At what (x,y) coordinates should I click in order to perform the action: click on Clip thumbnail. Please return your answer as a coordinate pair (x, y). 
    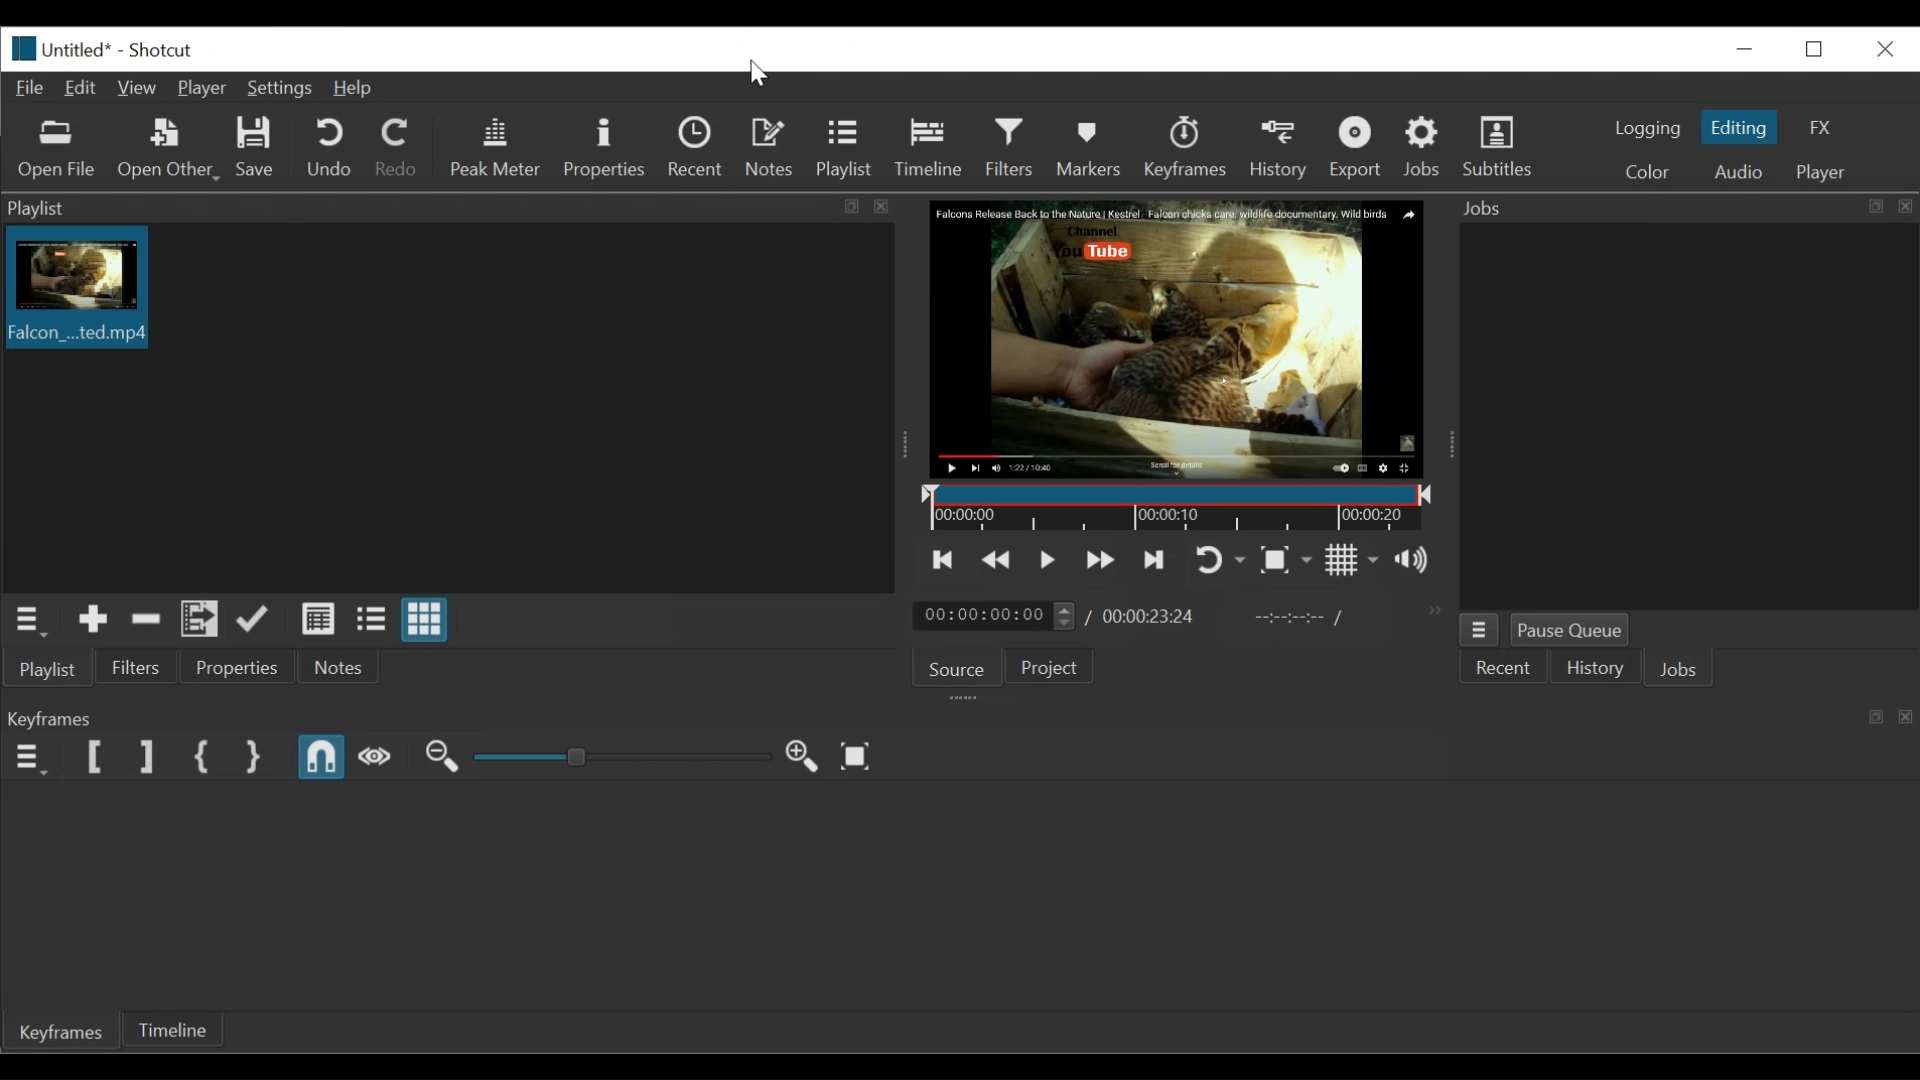
    Looking at the image, I should click on (449, 408).